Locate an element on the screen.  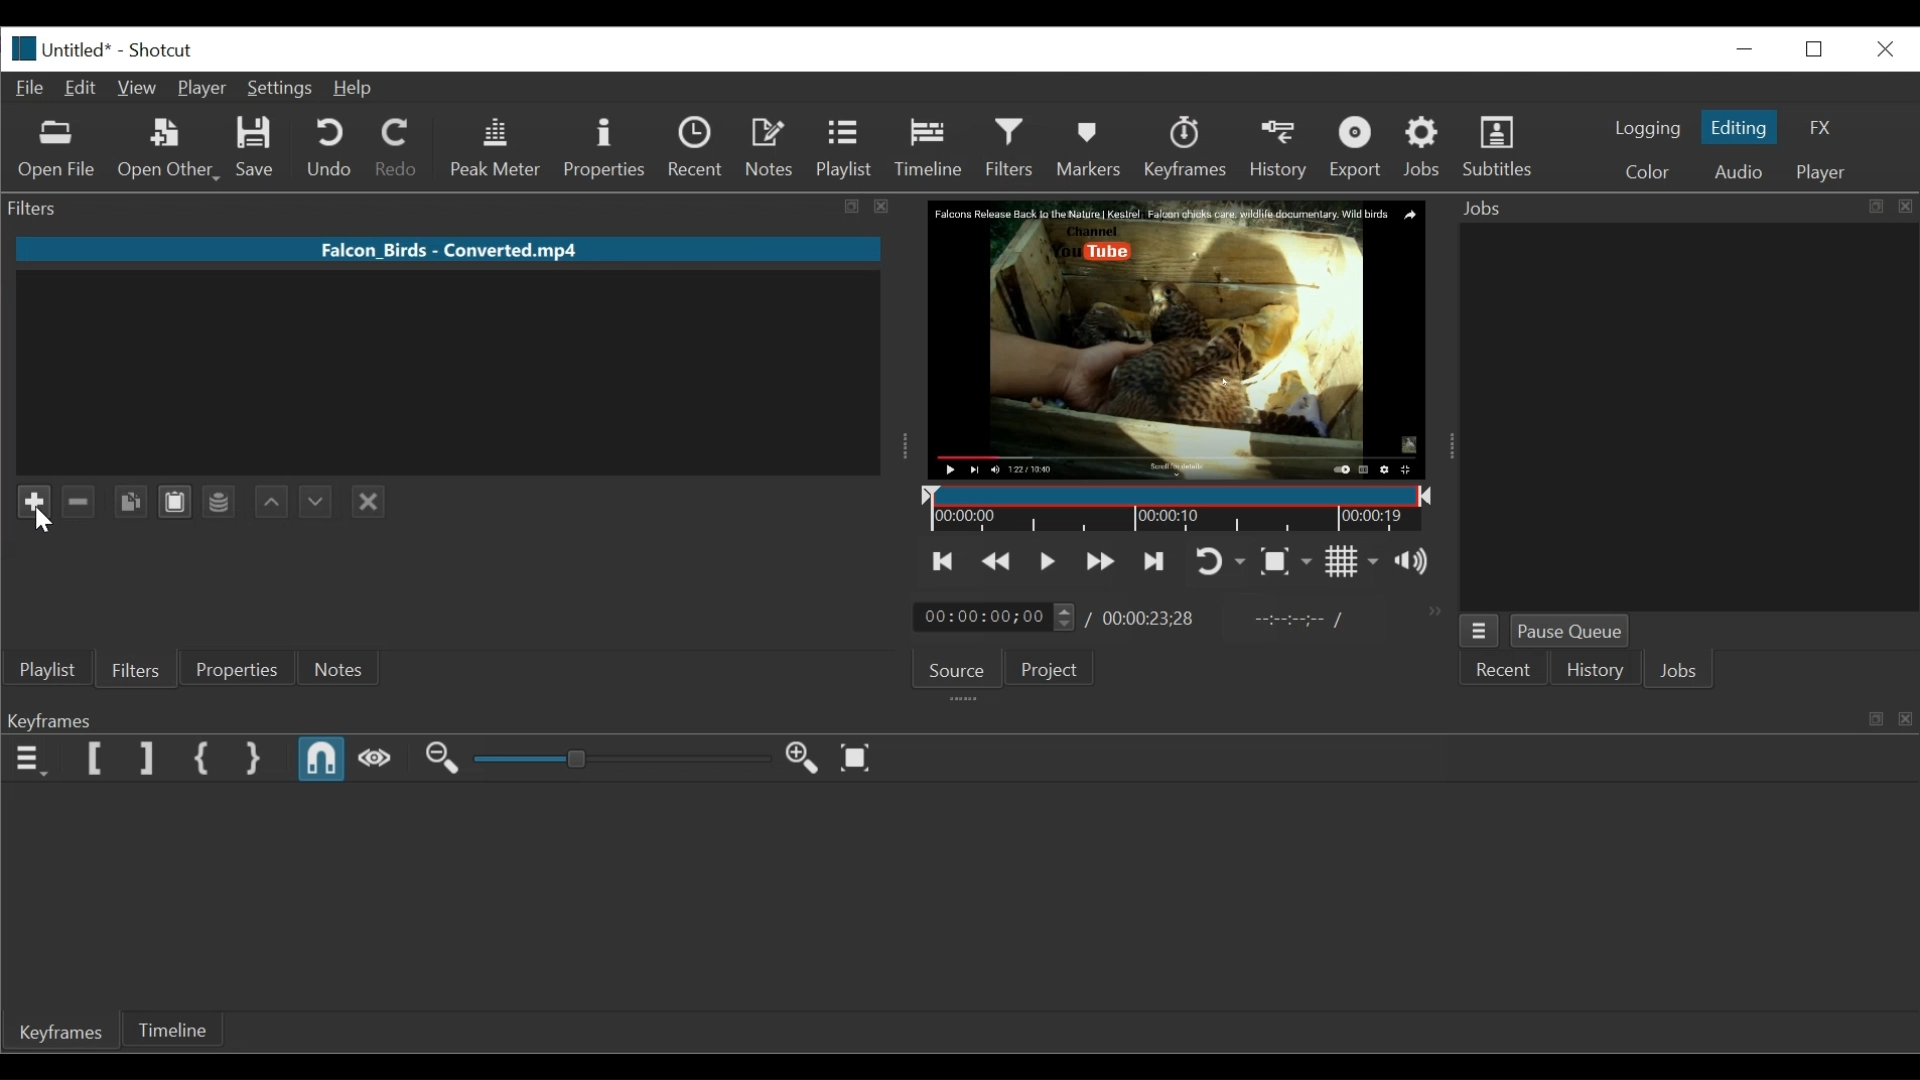
Current duration is located at coordinates (998, 617).